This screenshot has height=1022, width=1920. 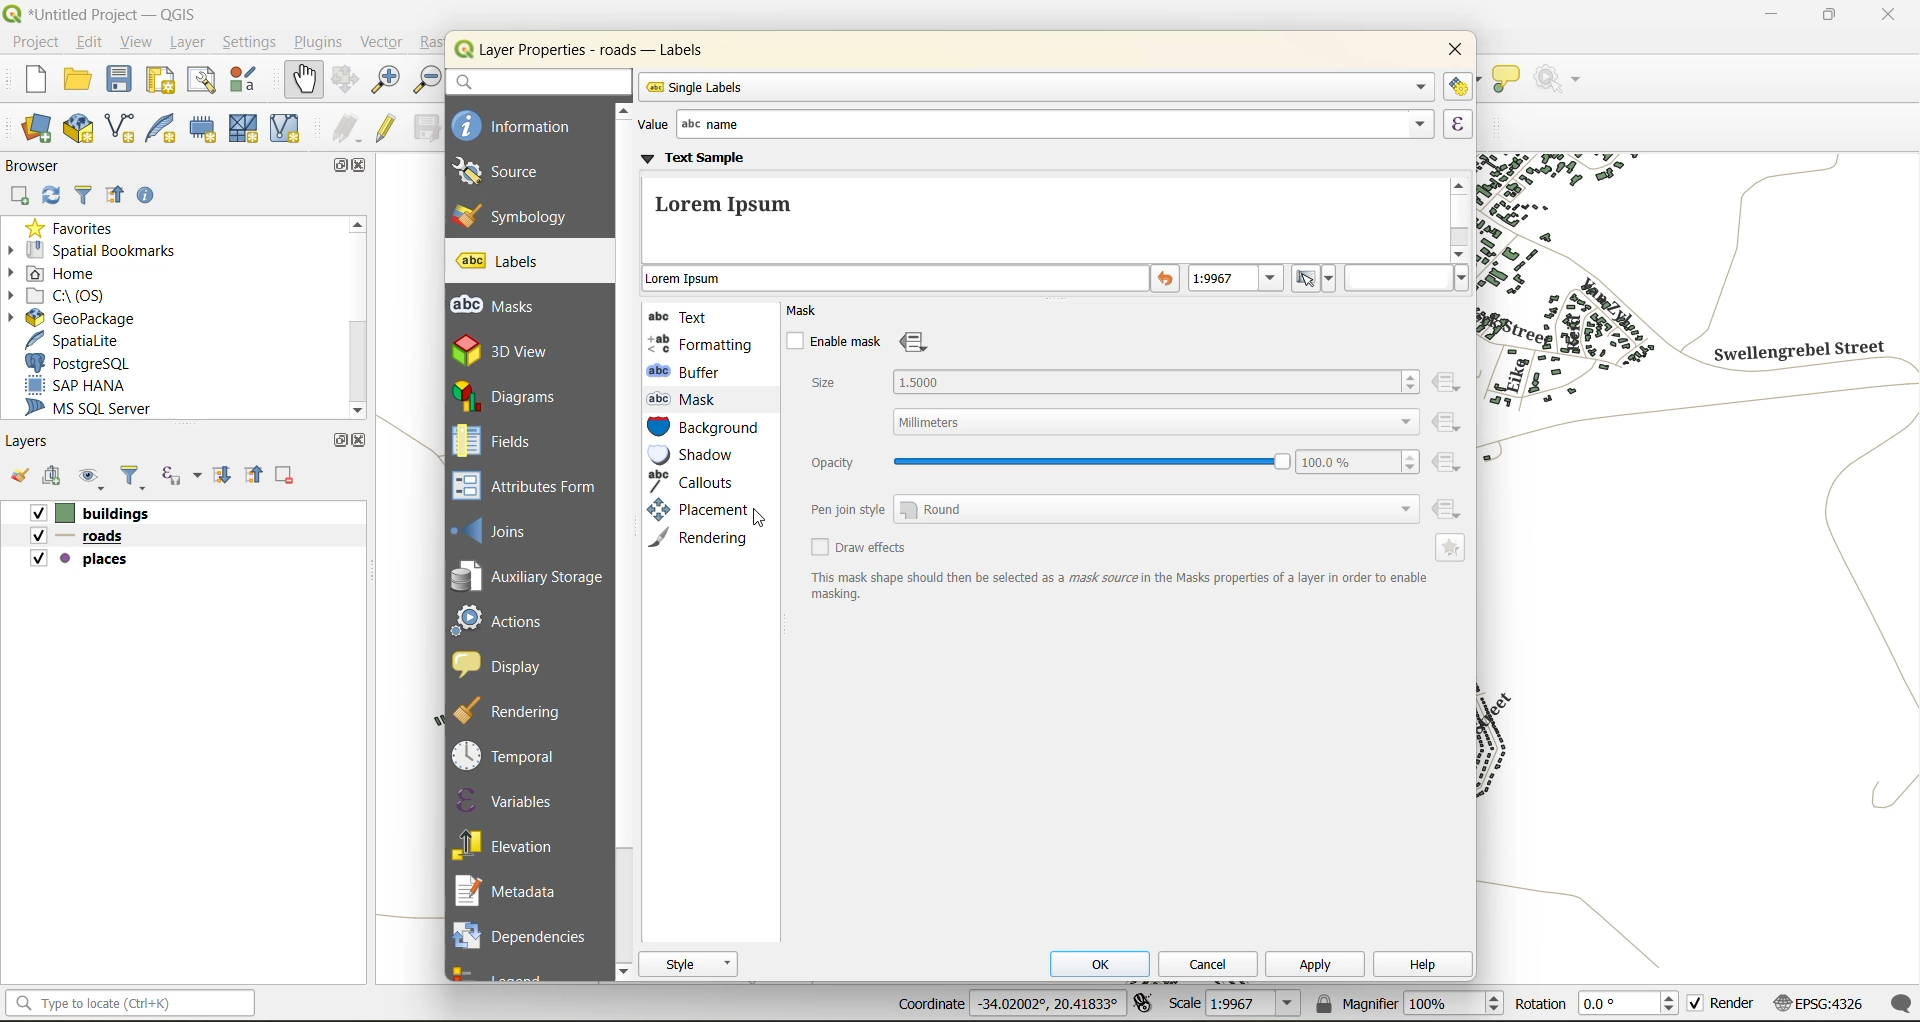 I want to click on maximize, so click(x=1828, y=19).